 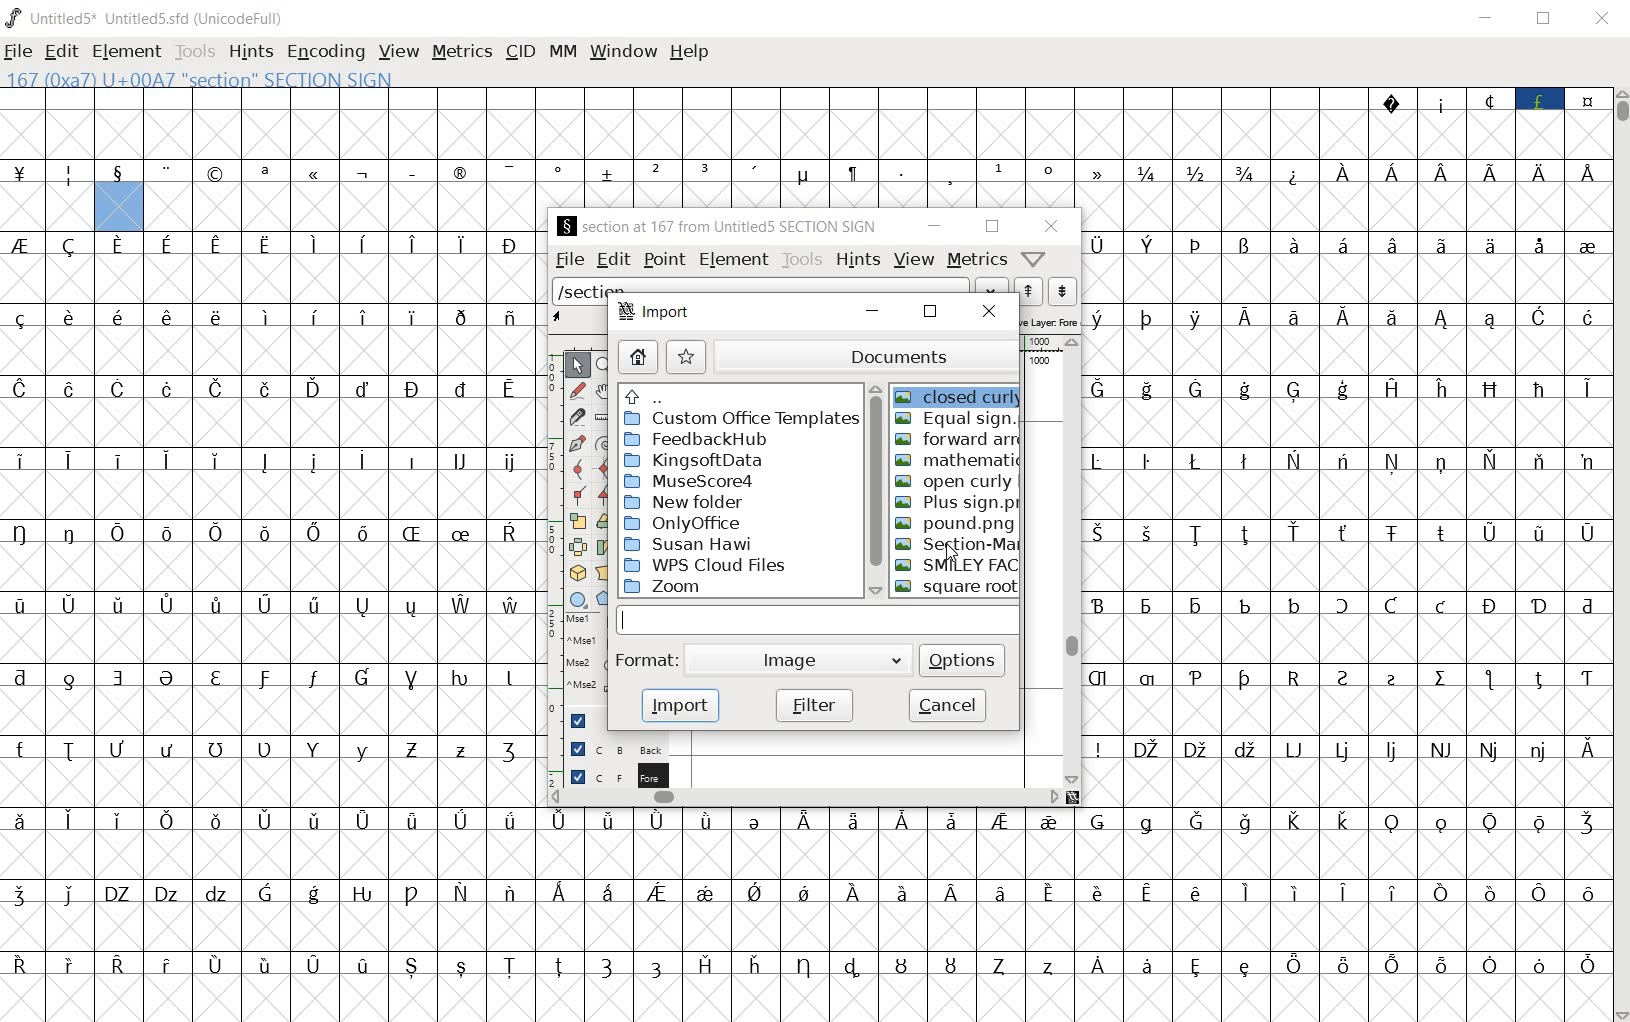 I want to click on special letters, so click(x=269, y=318).